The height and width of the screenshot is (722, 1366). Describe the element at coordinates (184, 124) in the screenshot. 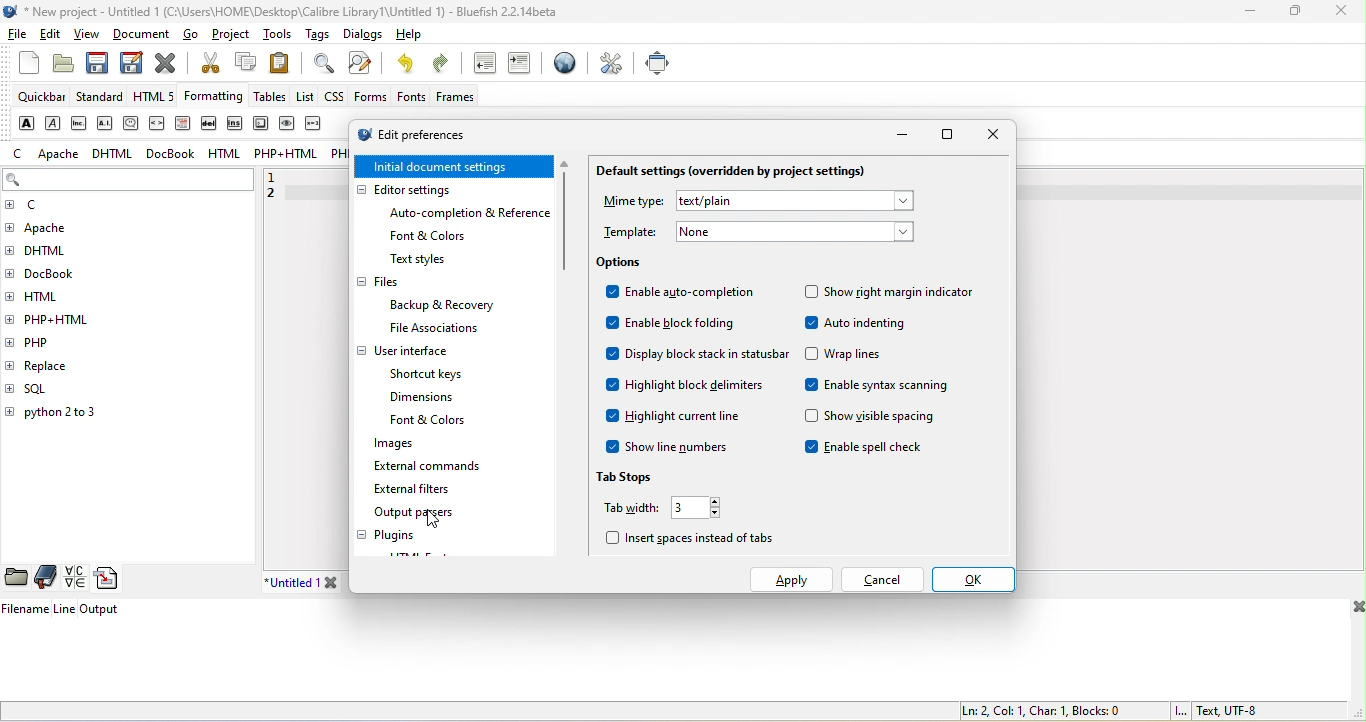

I see `definition` at that location.